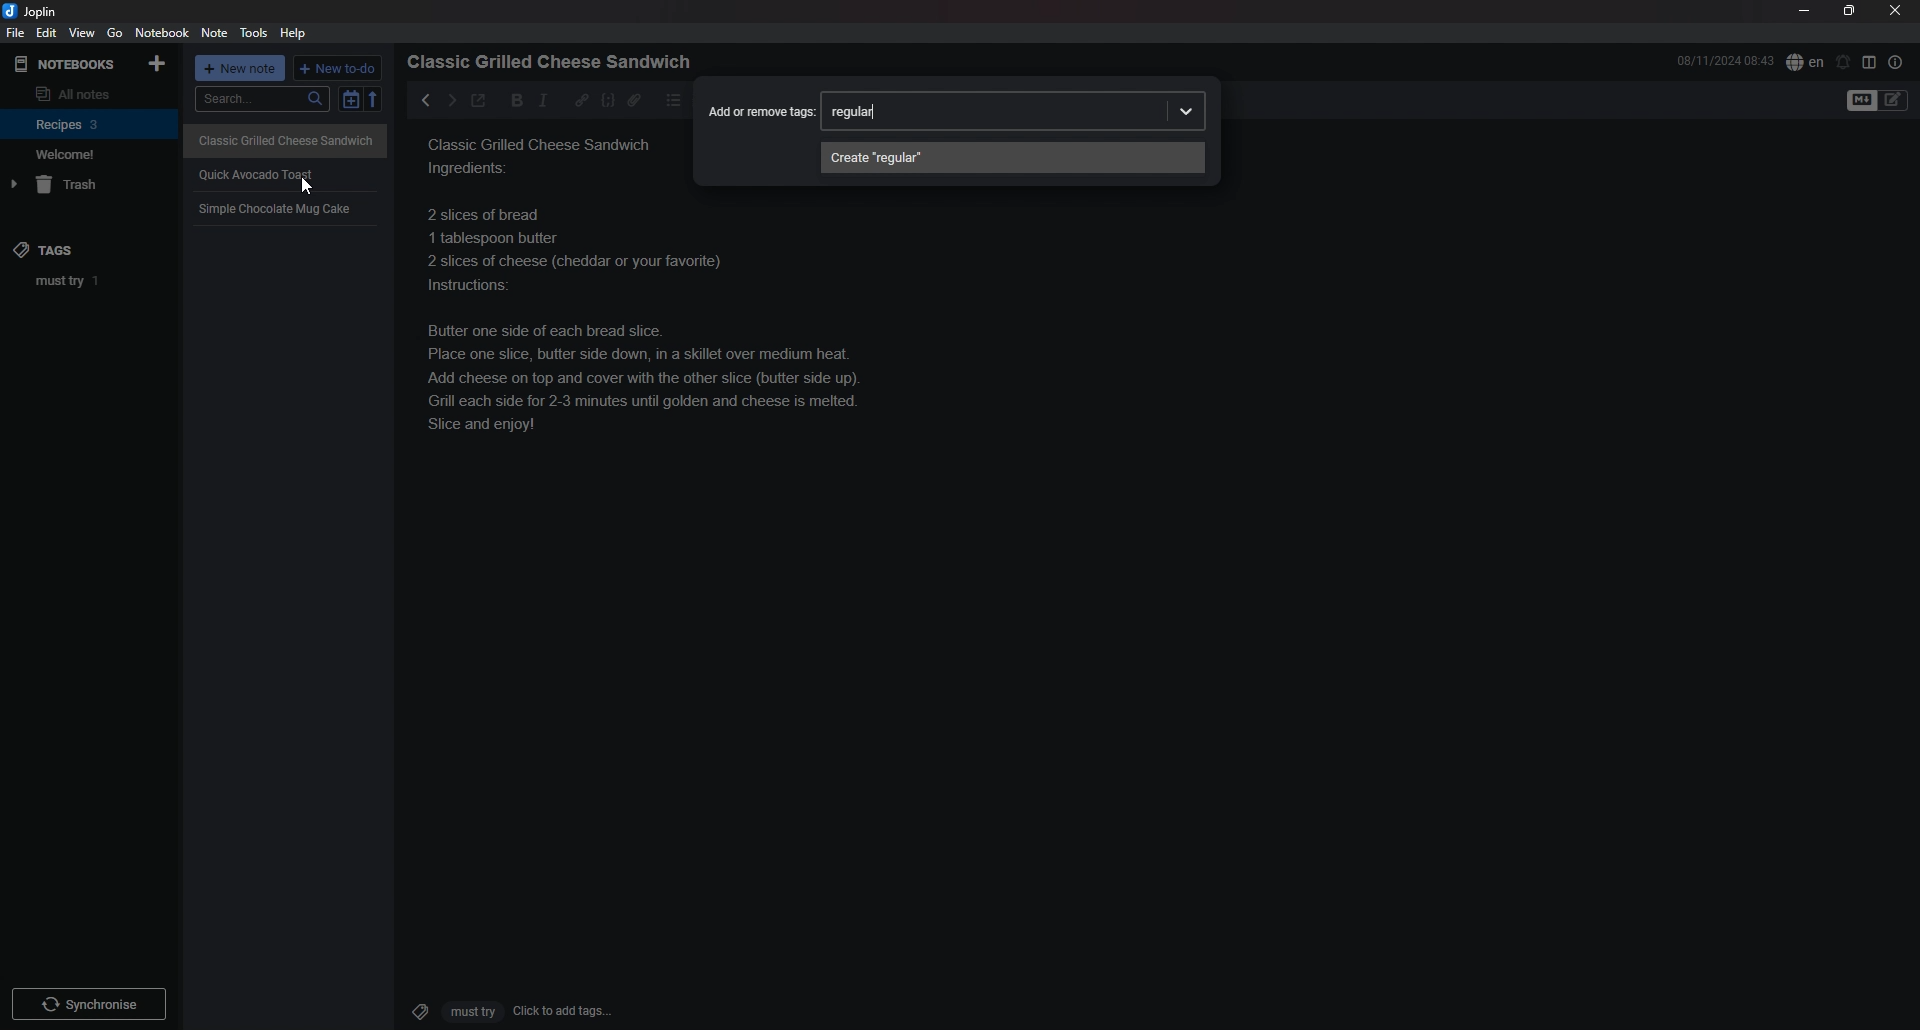  I want to click on set alarm, so click(1844, 61).